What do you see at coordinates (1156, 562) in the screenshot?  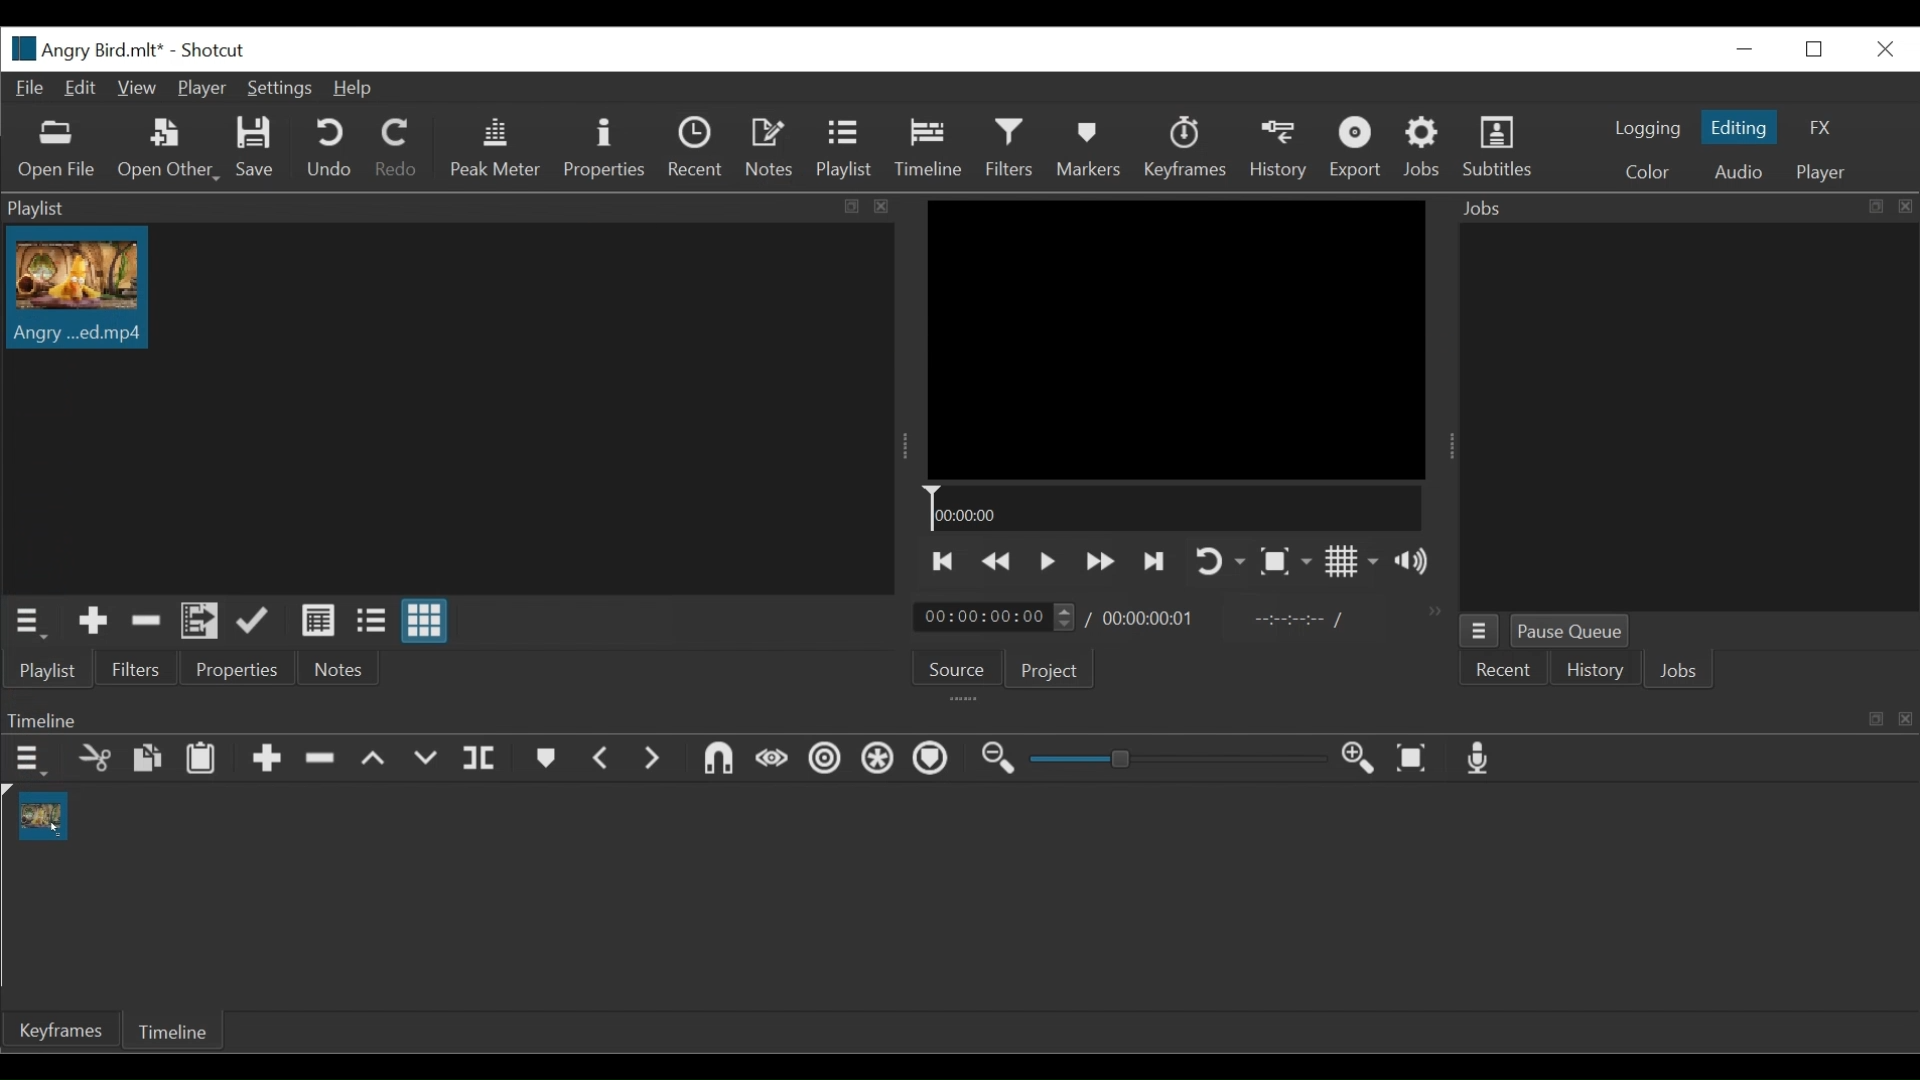 I see `Skip to the next point` at bounding box center [1156, 562].